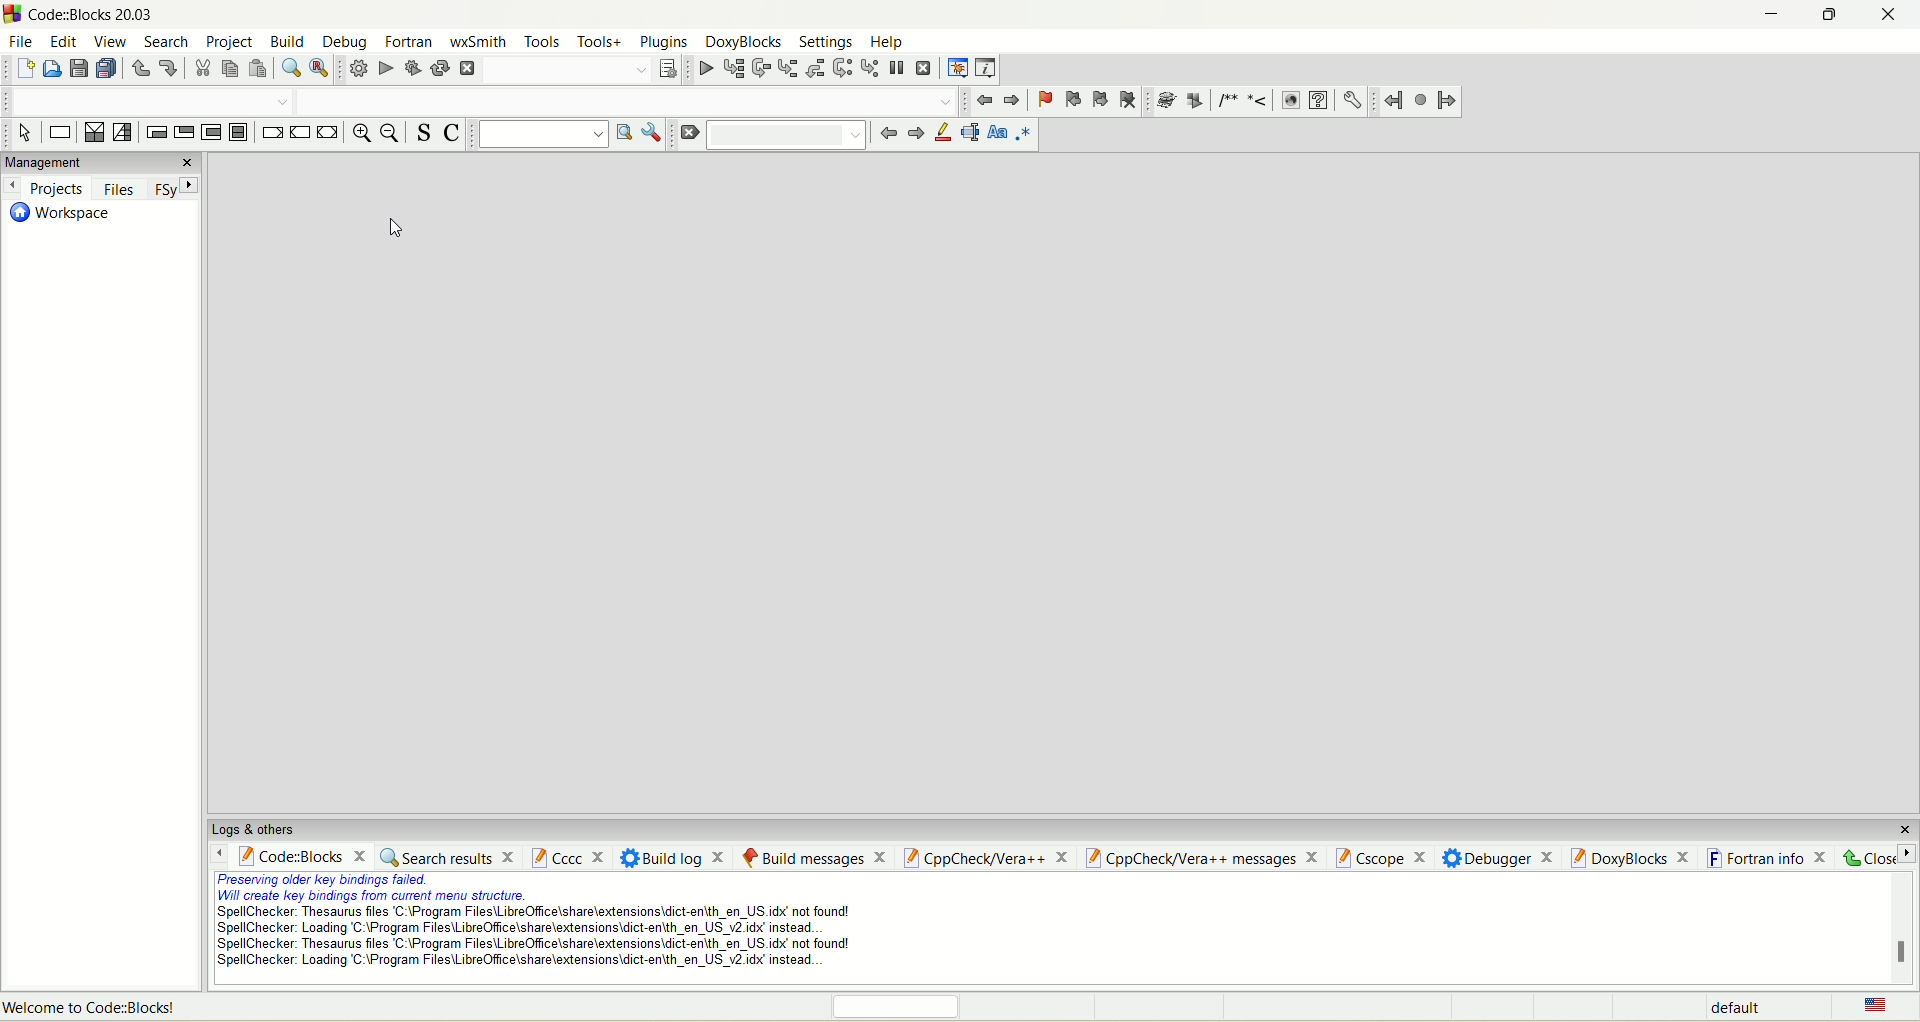 Image resolution: width=1920 pixels, height=1022 pixels. I want to click on build and run, so click(411, 67).